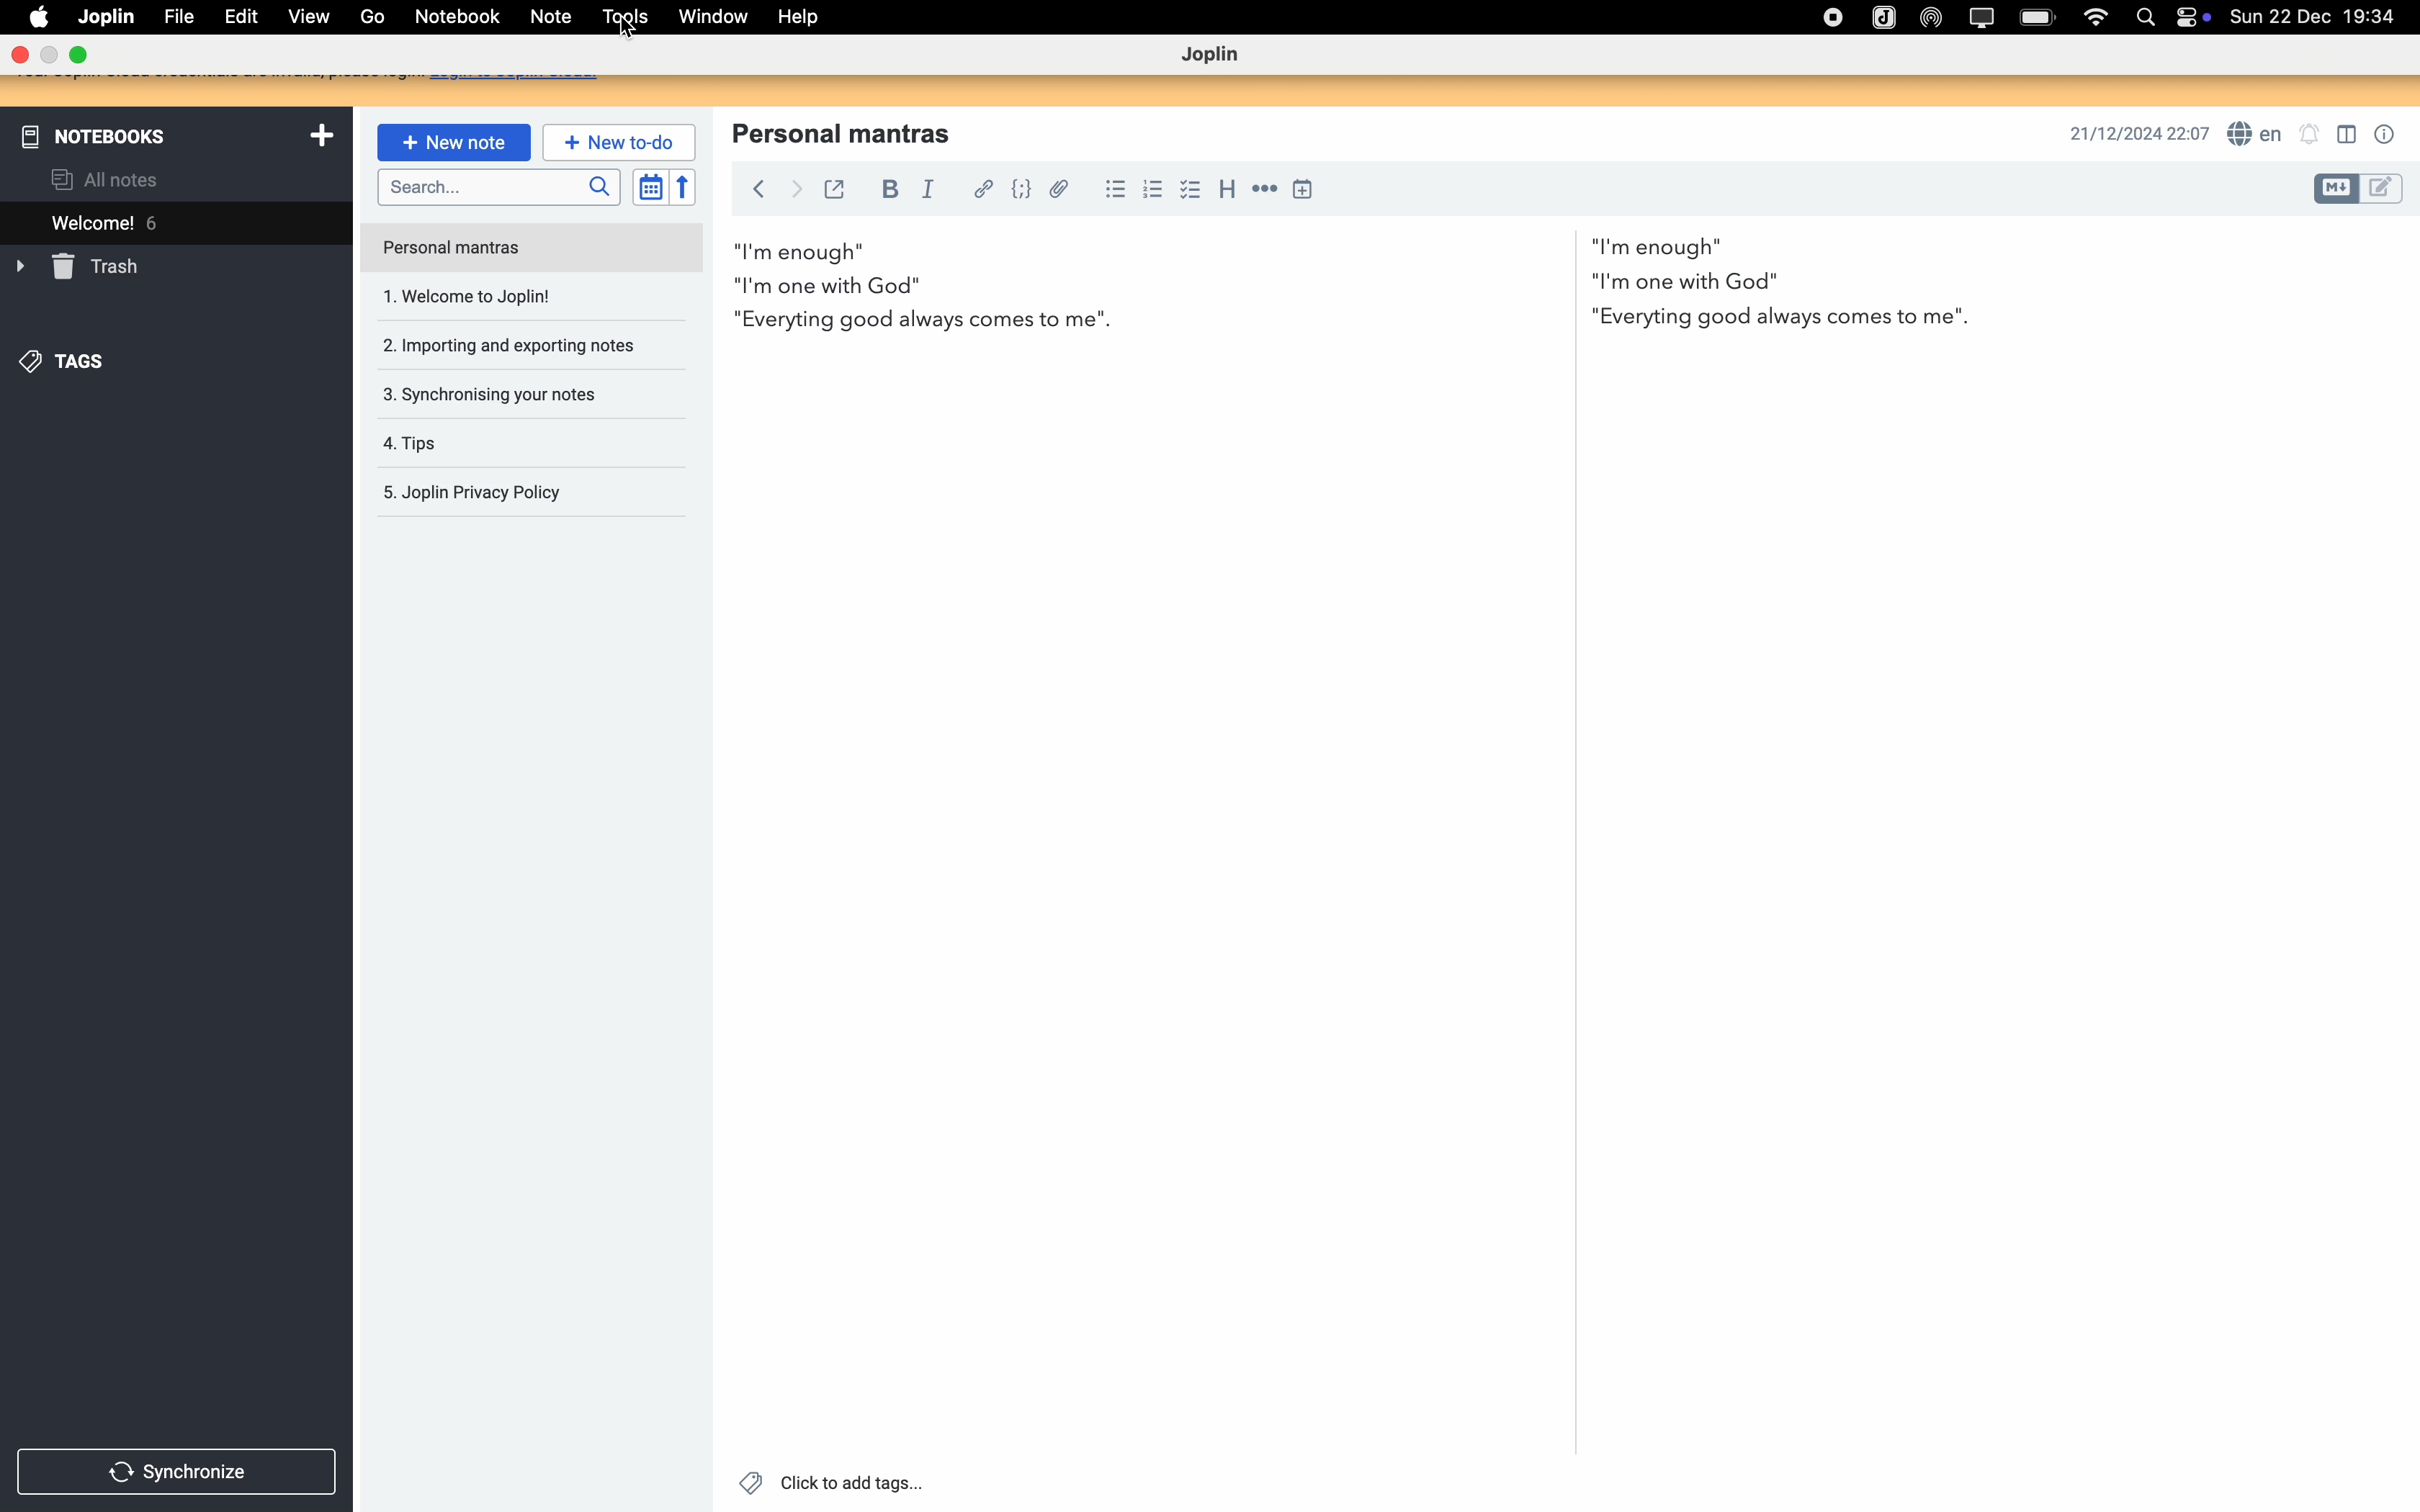 The image size is (2420, 1512). I want to click on note properties, so click(2385, 135).